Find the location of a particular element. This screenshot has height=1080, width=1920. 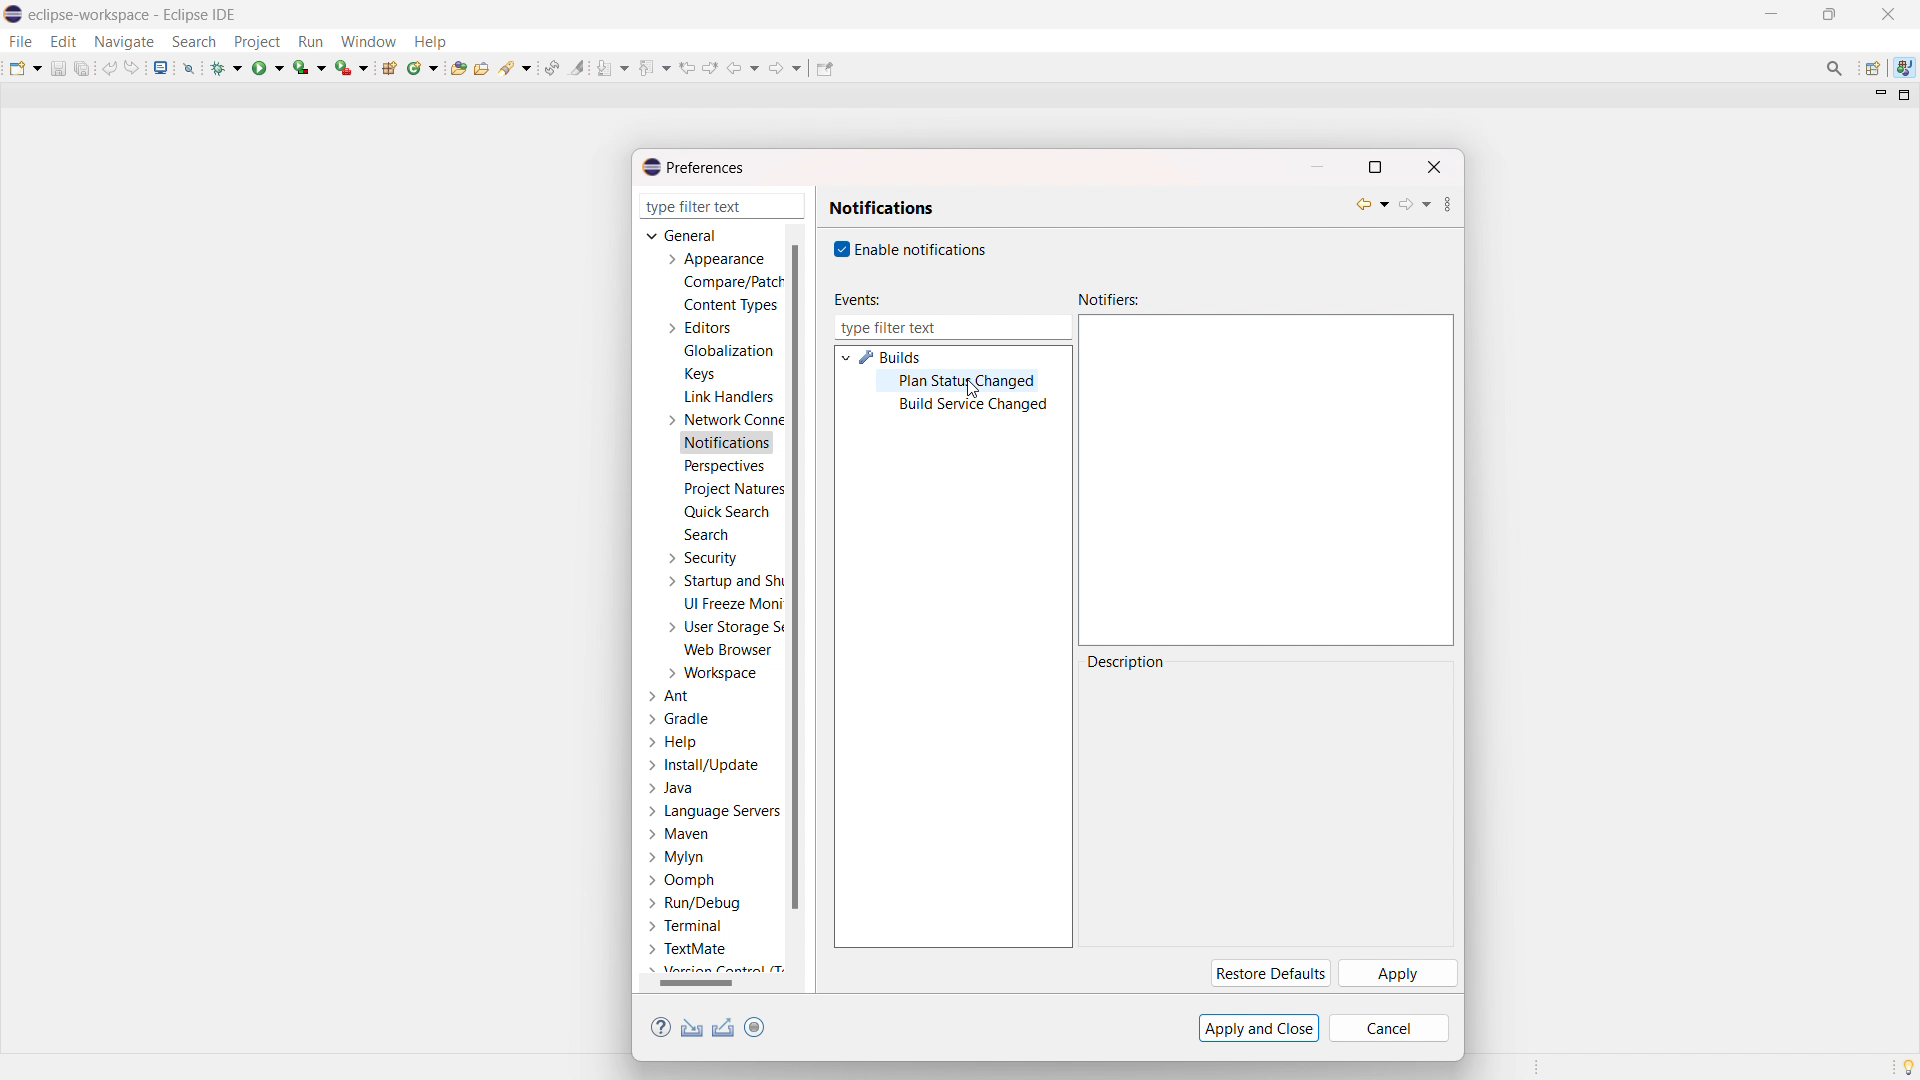

textmate is located at coordinates (690, 948).